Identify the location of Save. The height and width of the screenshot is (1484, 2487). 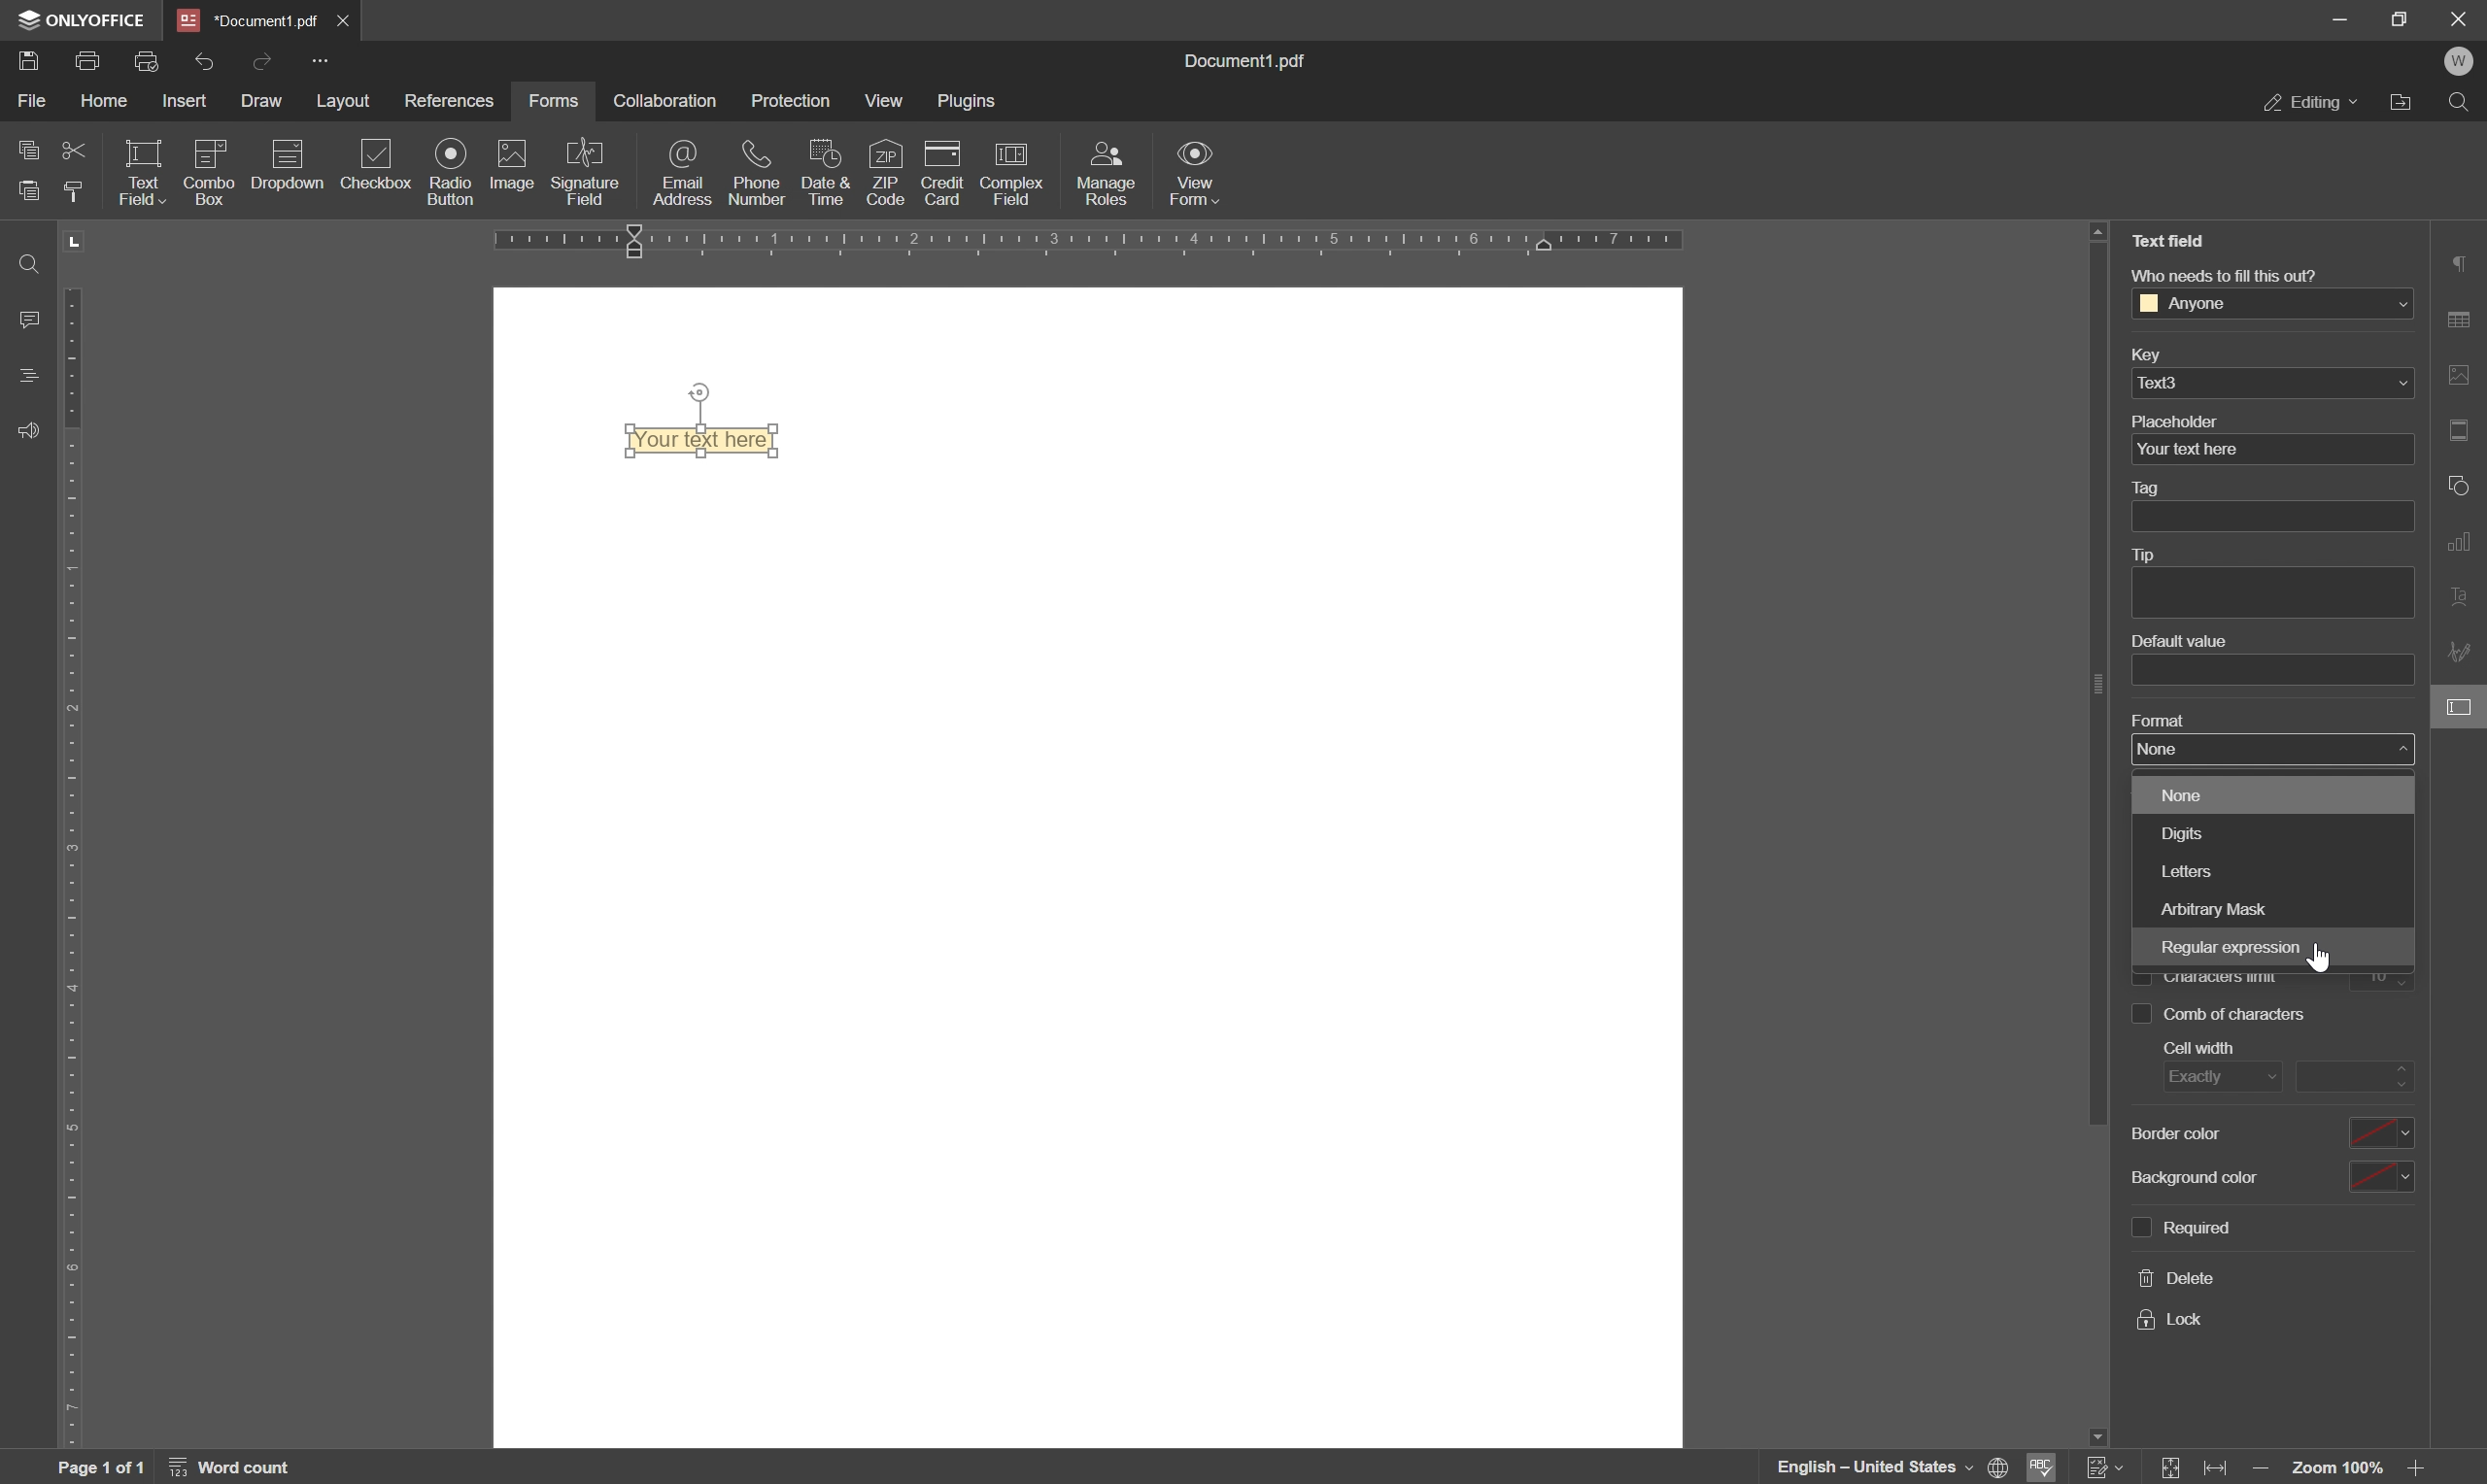
(30, 63).